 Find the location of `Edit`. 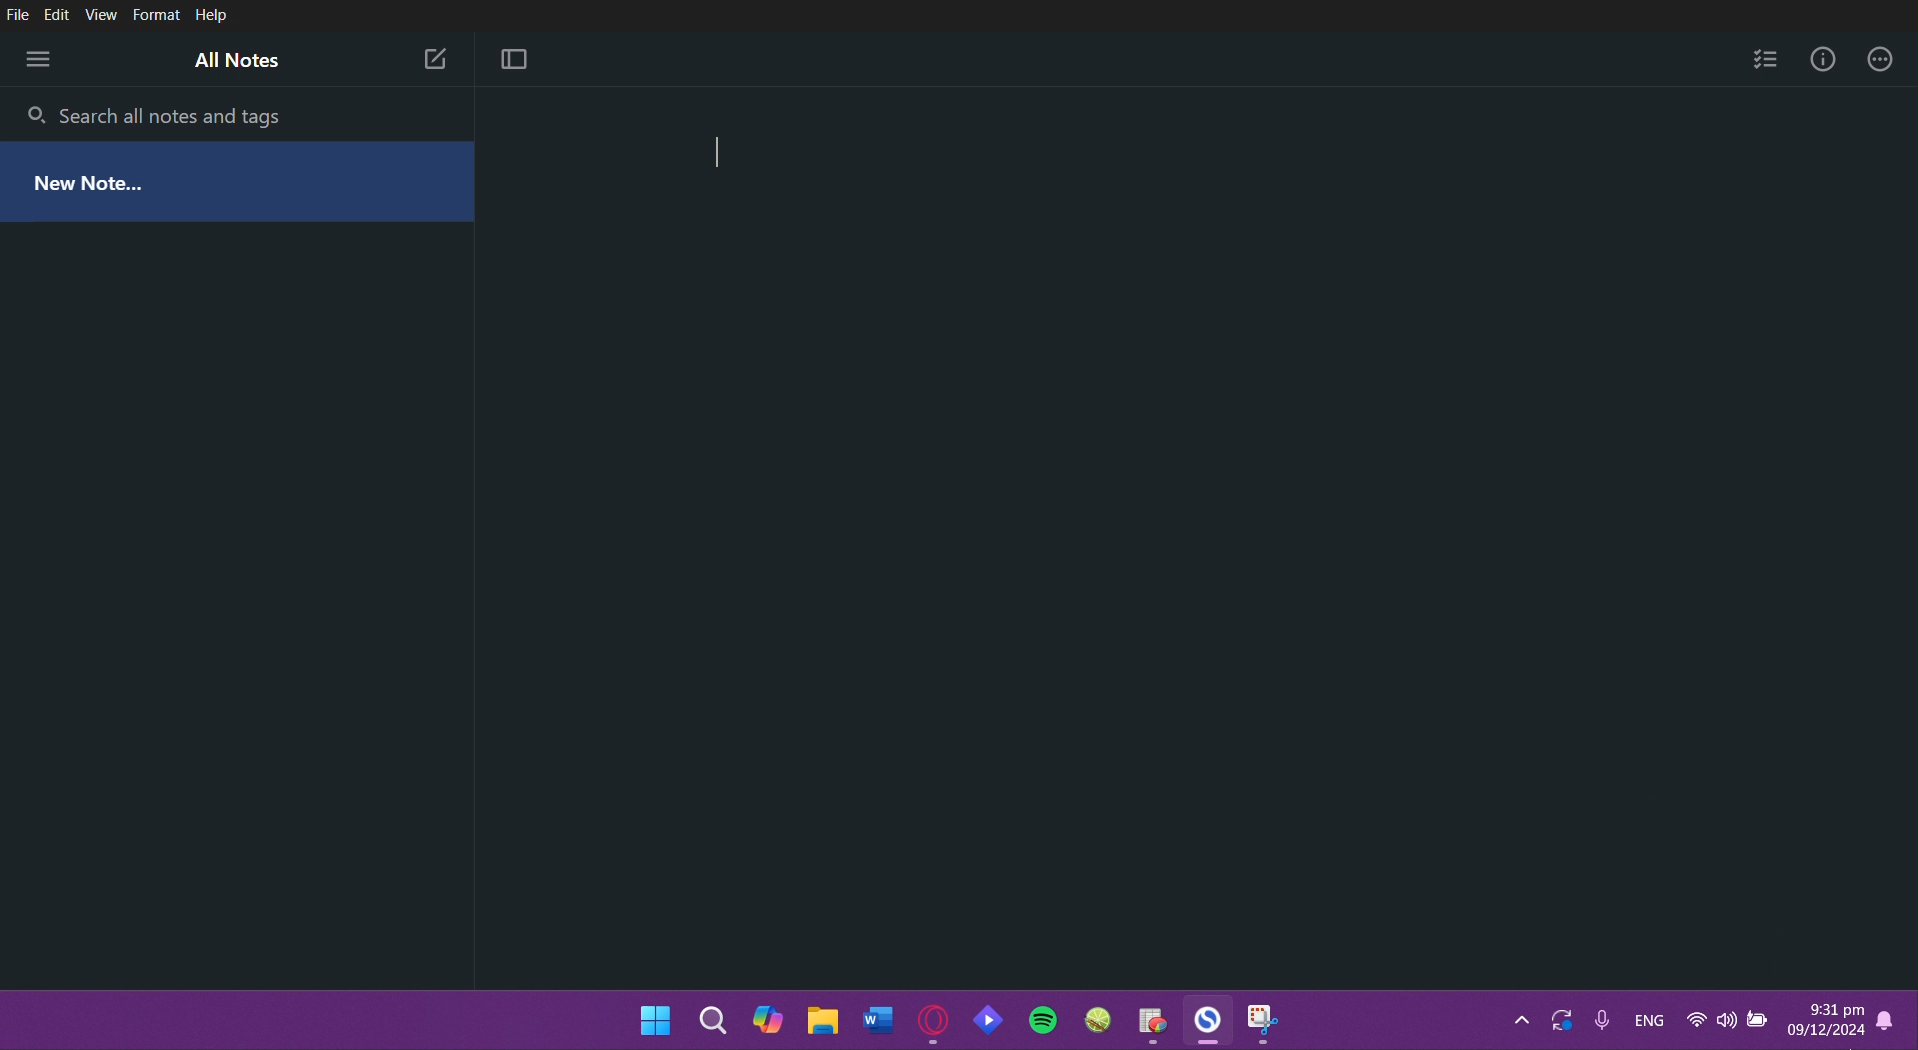

Edit is located at coordinates (61, 16).